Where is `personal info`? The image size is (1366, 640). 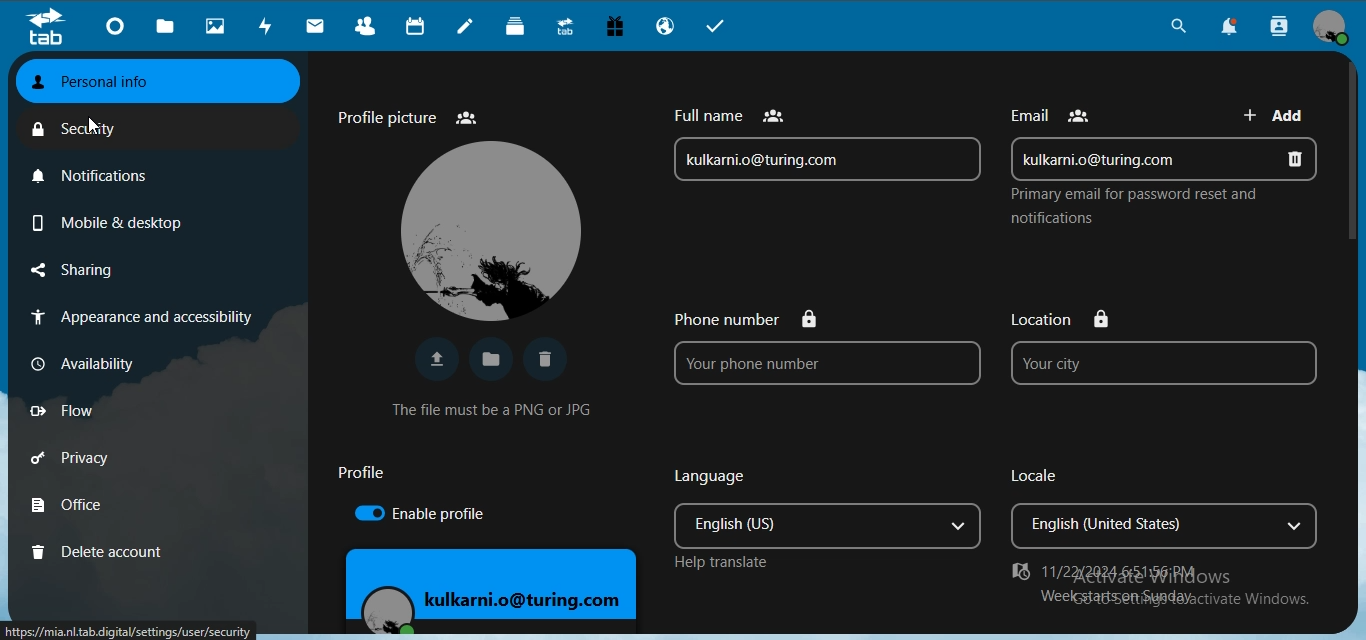 personal info is located at coordinates (149, 82).